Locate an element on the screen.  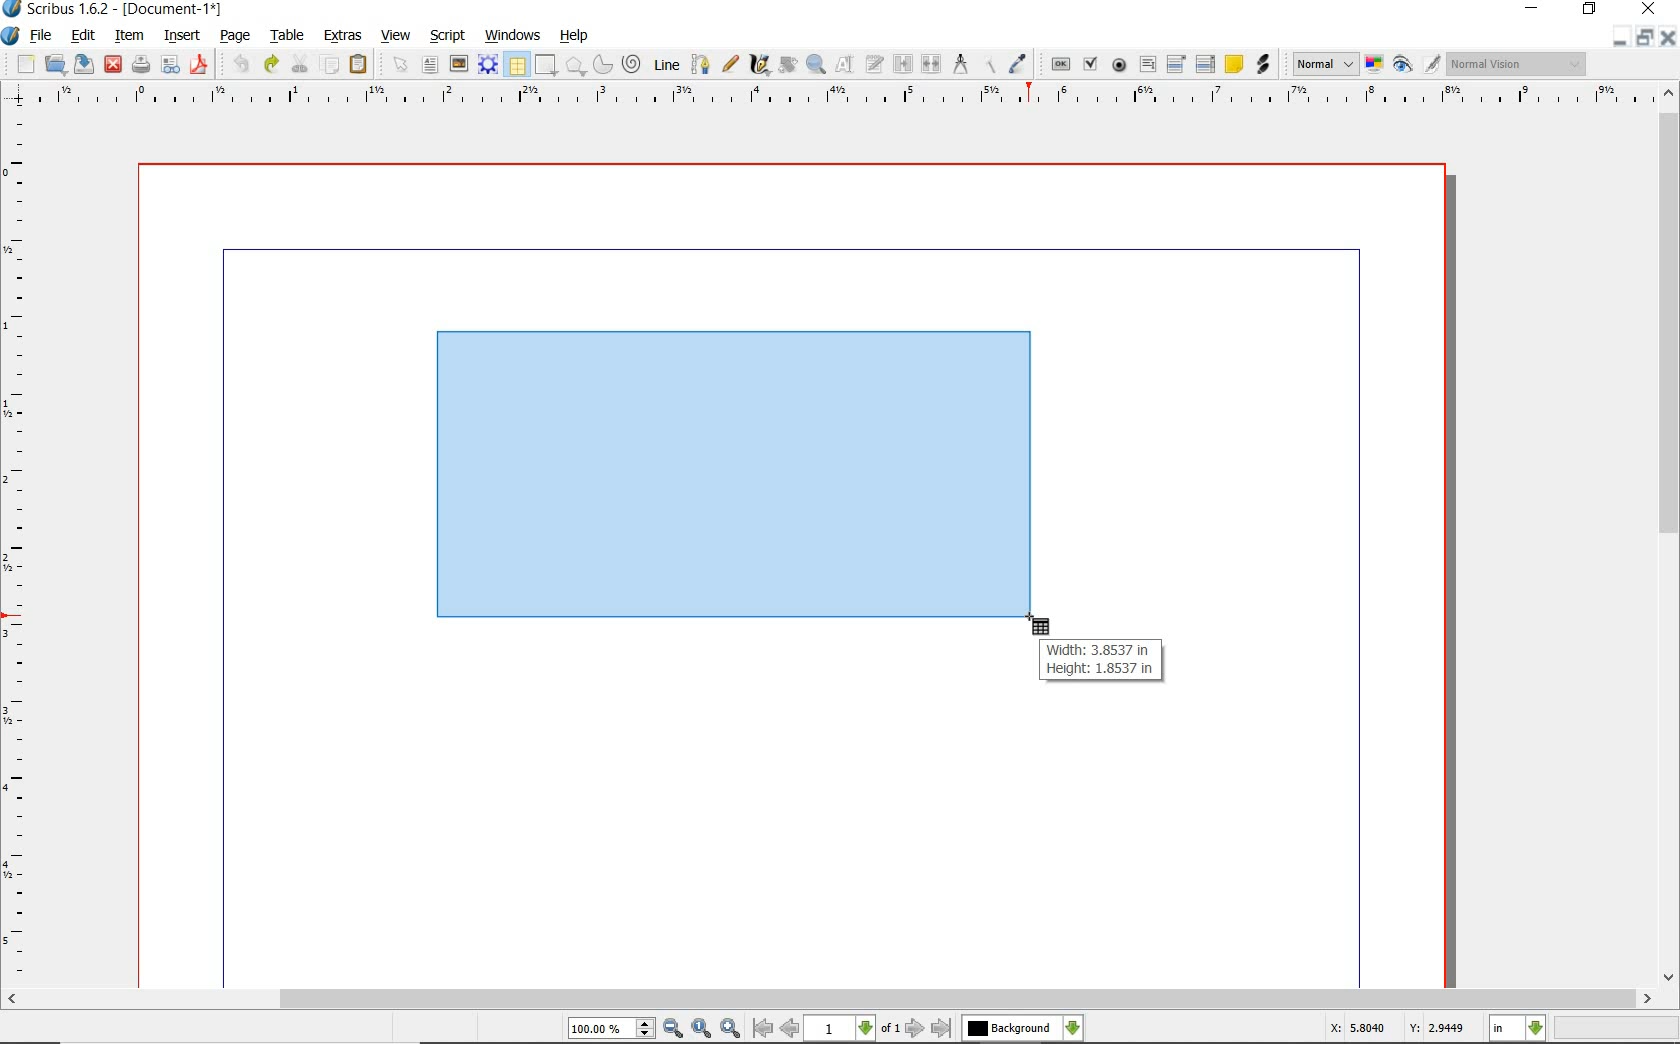
X: 5.8040 Y: 2.9449 is located at coordinates (1396, 1029).